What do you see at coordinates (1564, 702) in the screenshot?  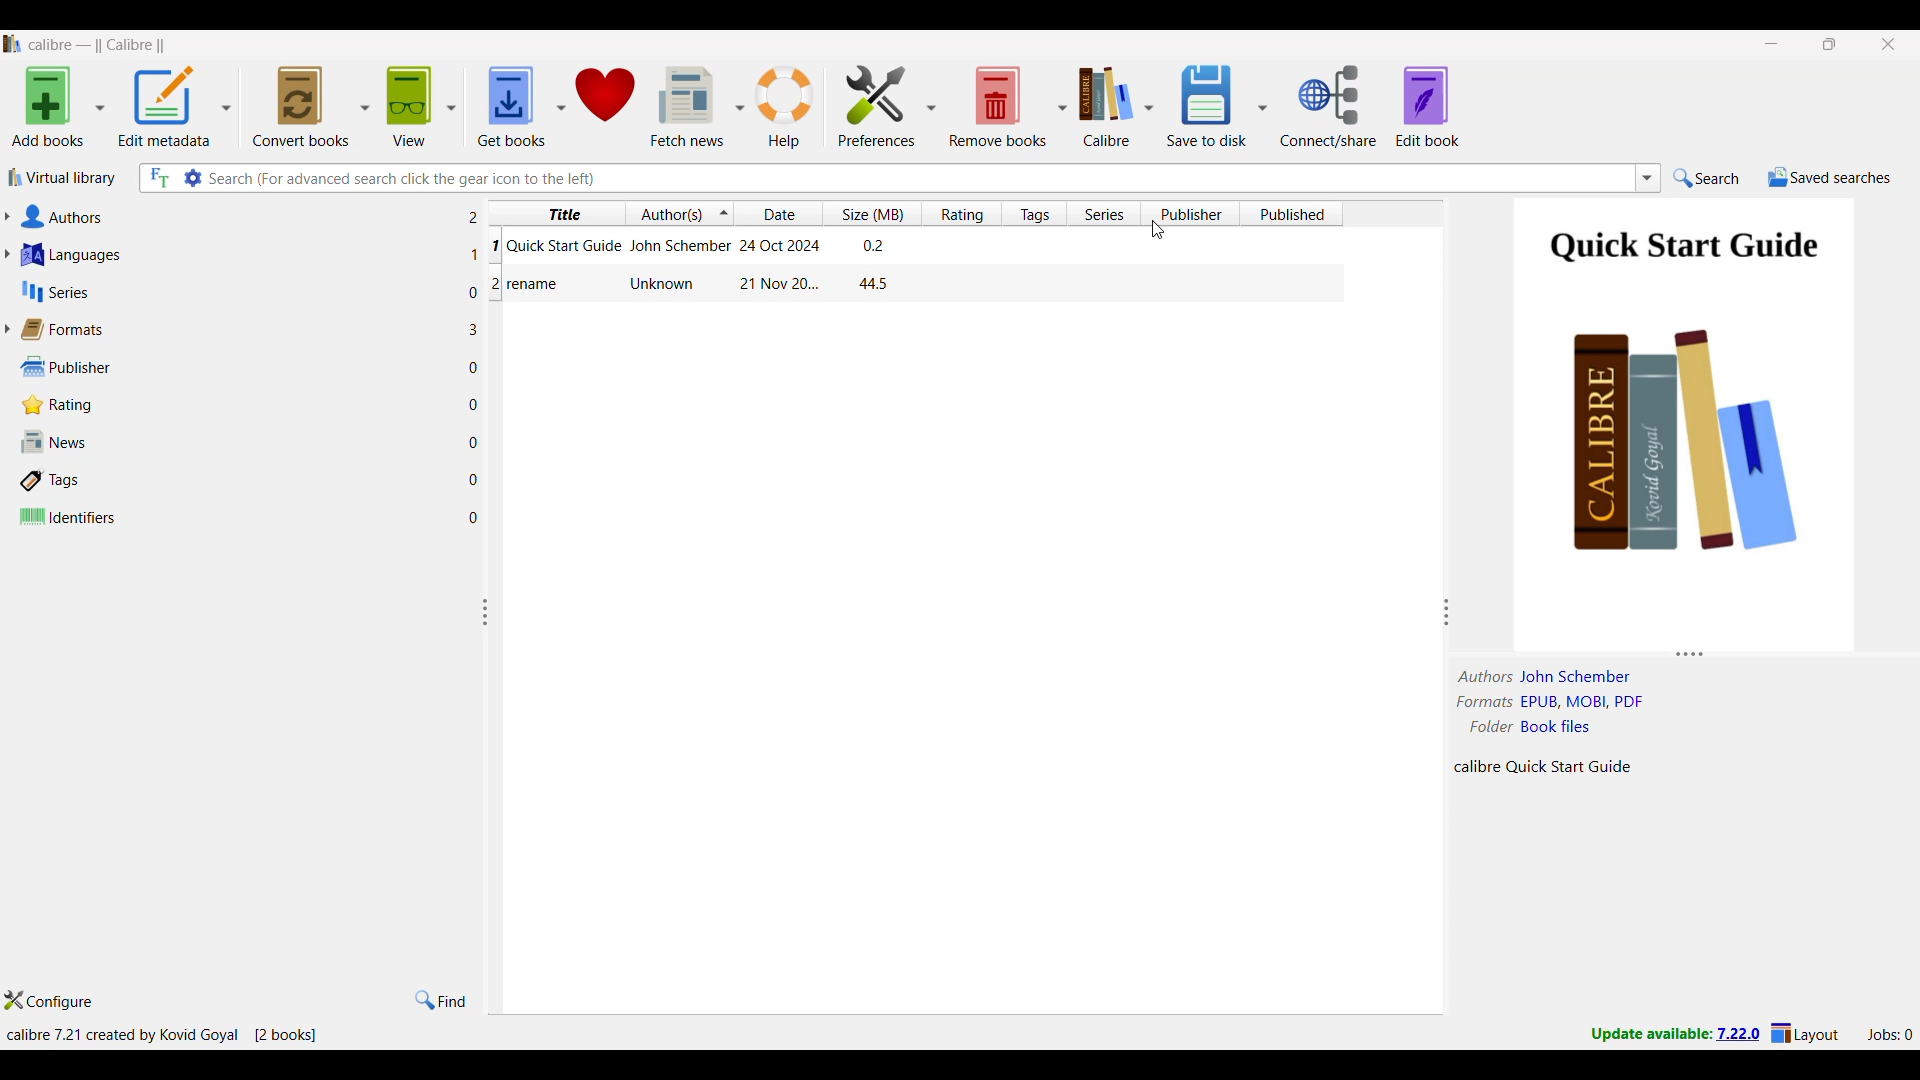 I see `Book formats` at bounding box center [1564, 702].